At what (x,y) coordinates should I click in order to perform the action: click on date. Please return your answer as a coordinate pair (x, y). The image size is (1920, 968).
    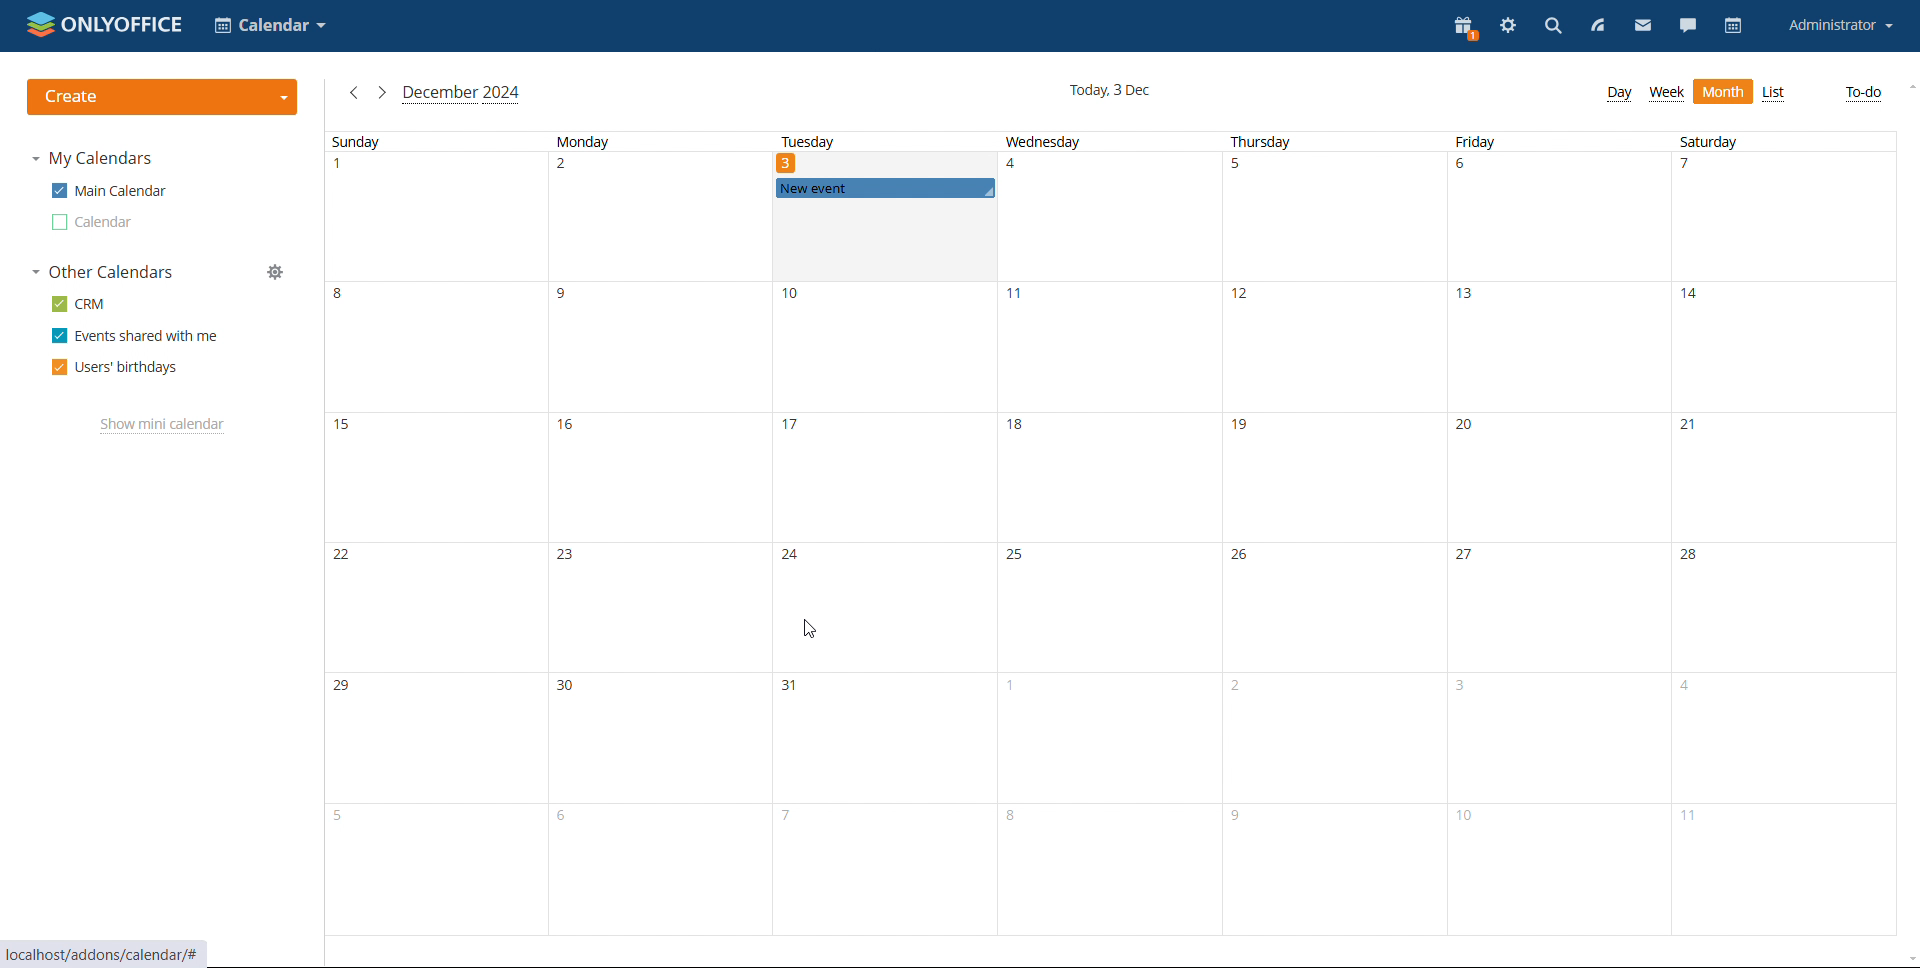
    Looking at the image, I should click on (1111, 868).